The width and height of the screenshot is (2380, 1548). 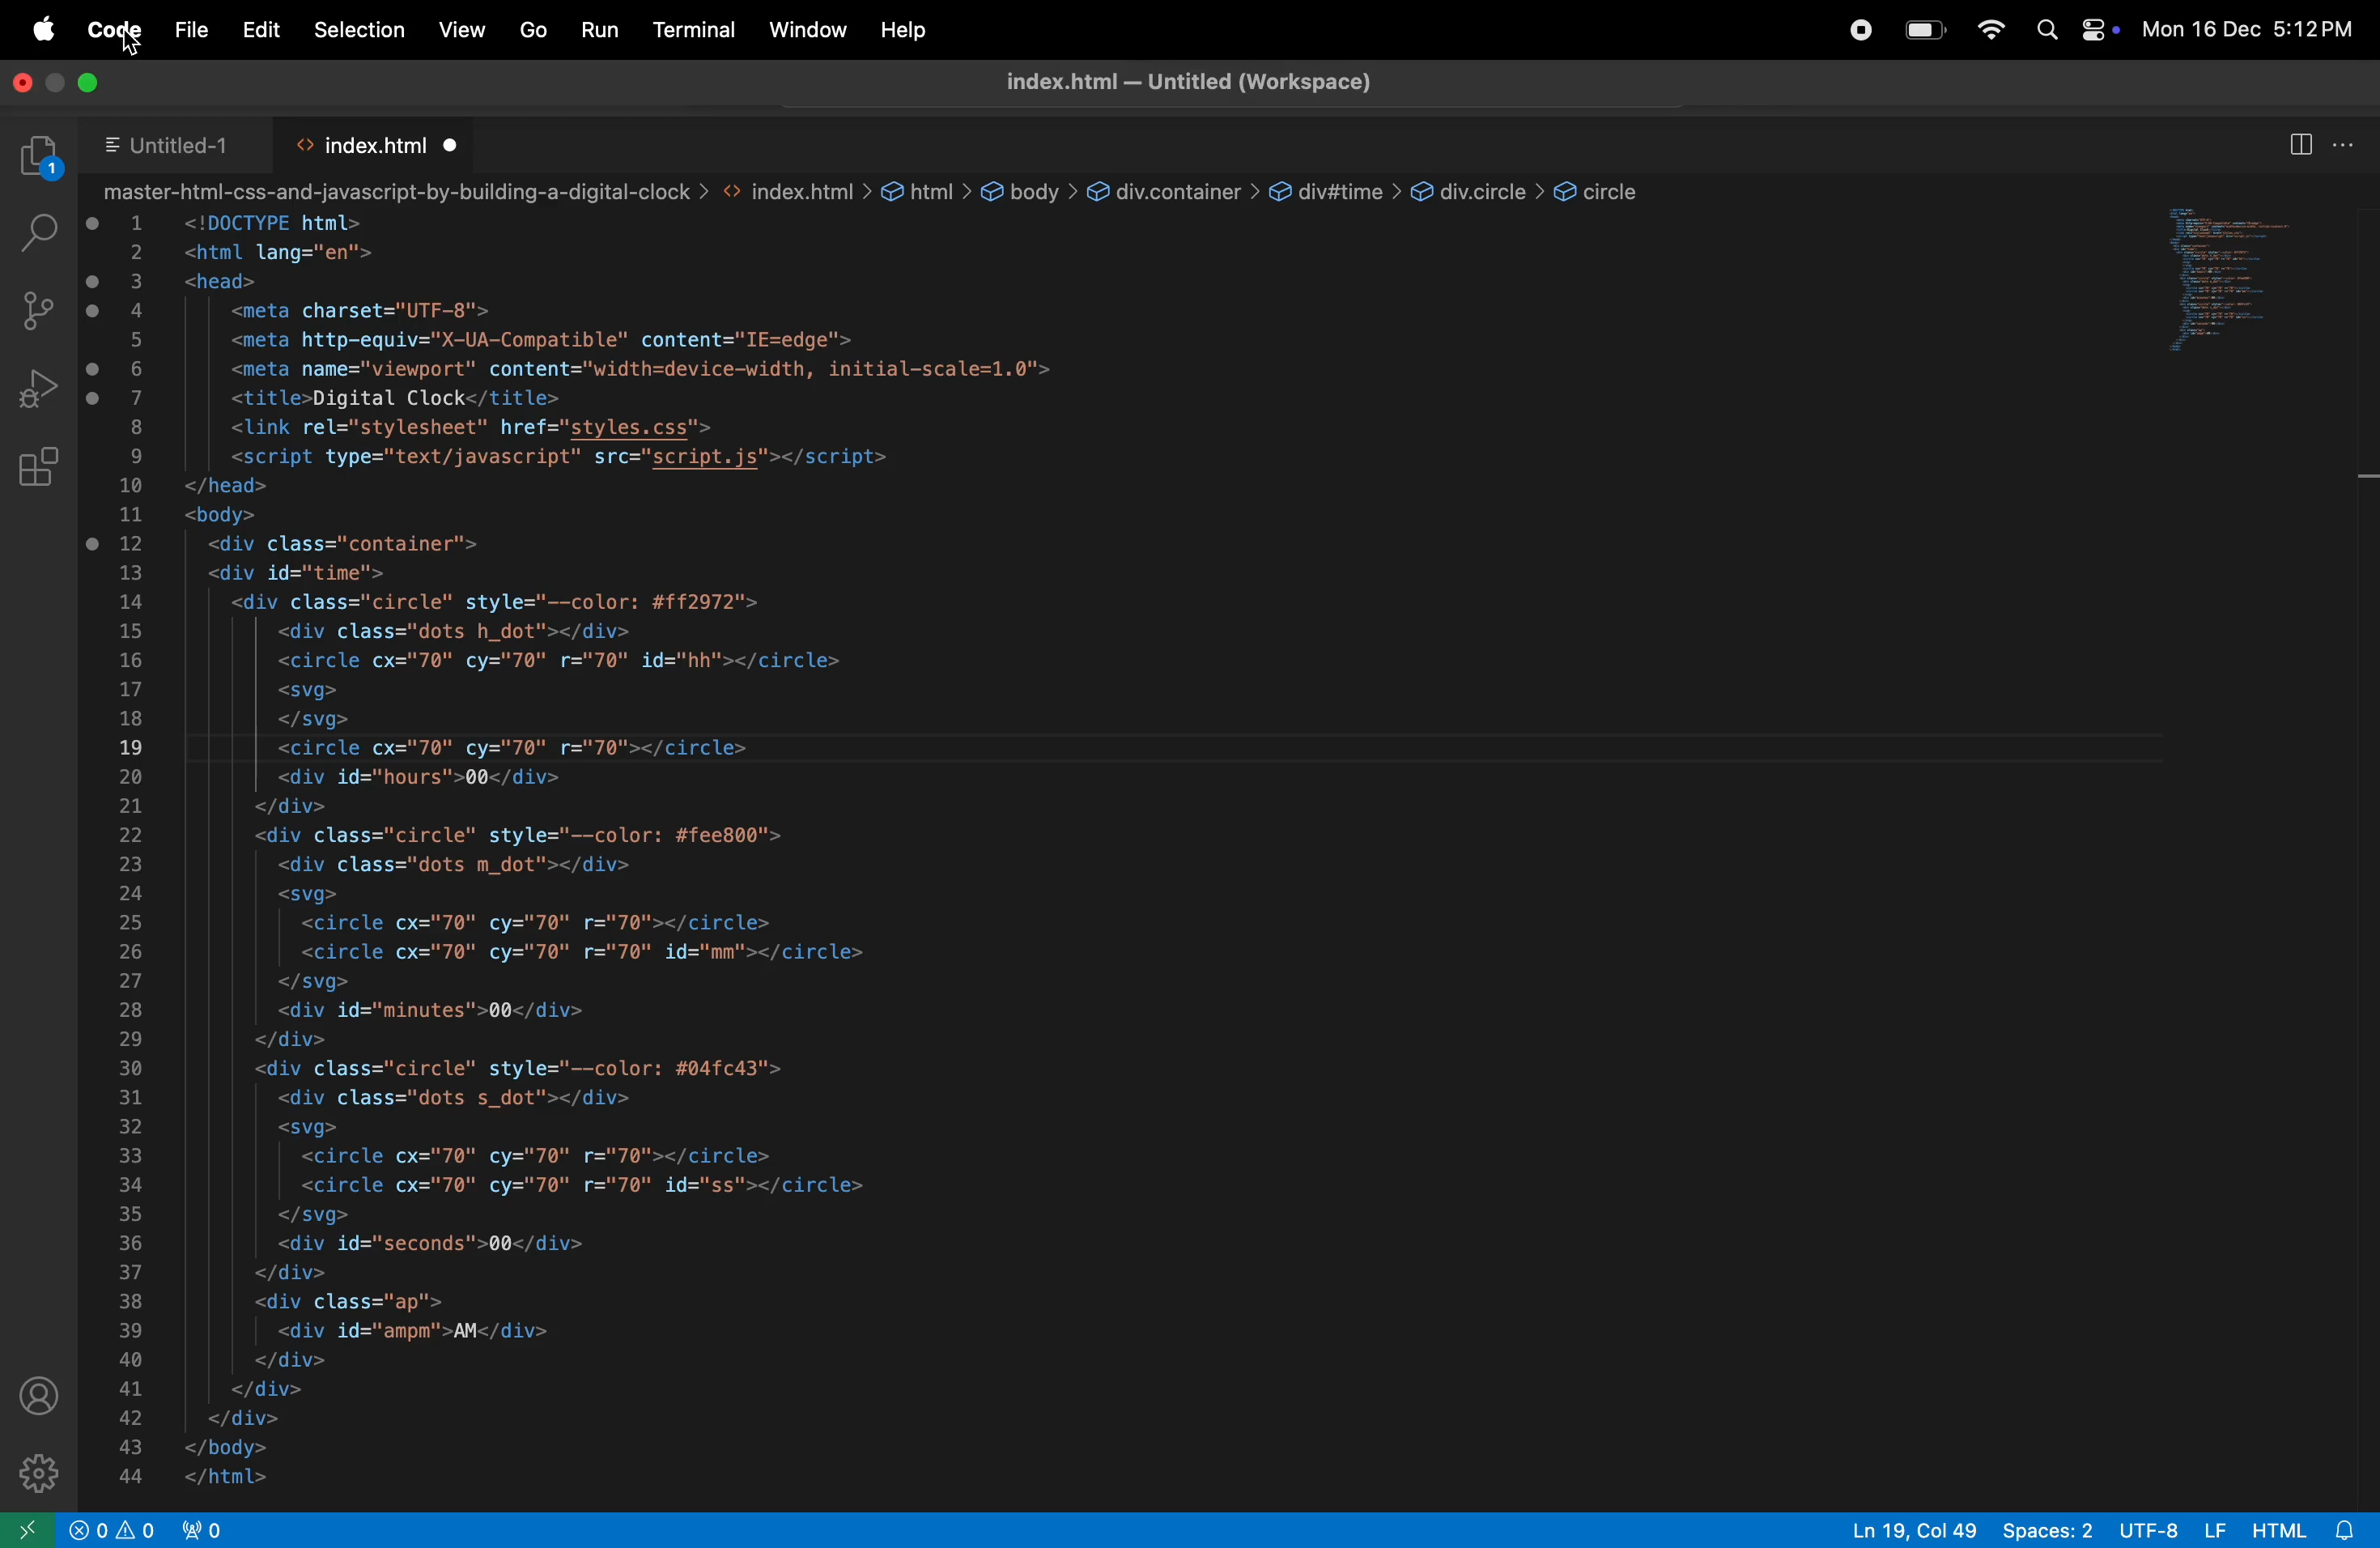 What do you see at coordinates (432, 776) in the screenshot?
I see `| <div id="hours">00</div>` at bounding box center [432, 776].